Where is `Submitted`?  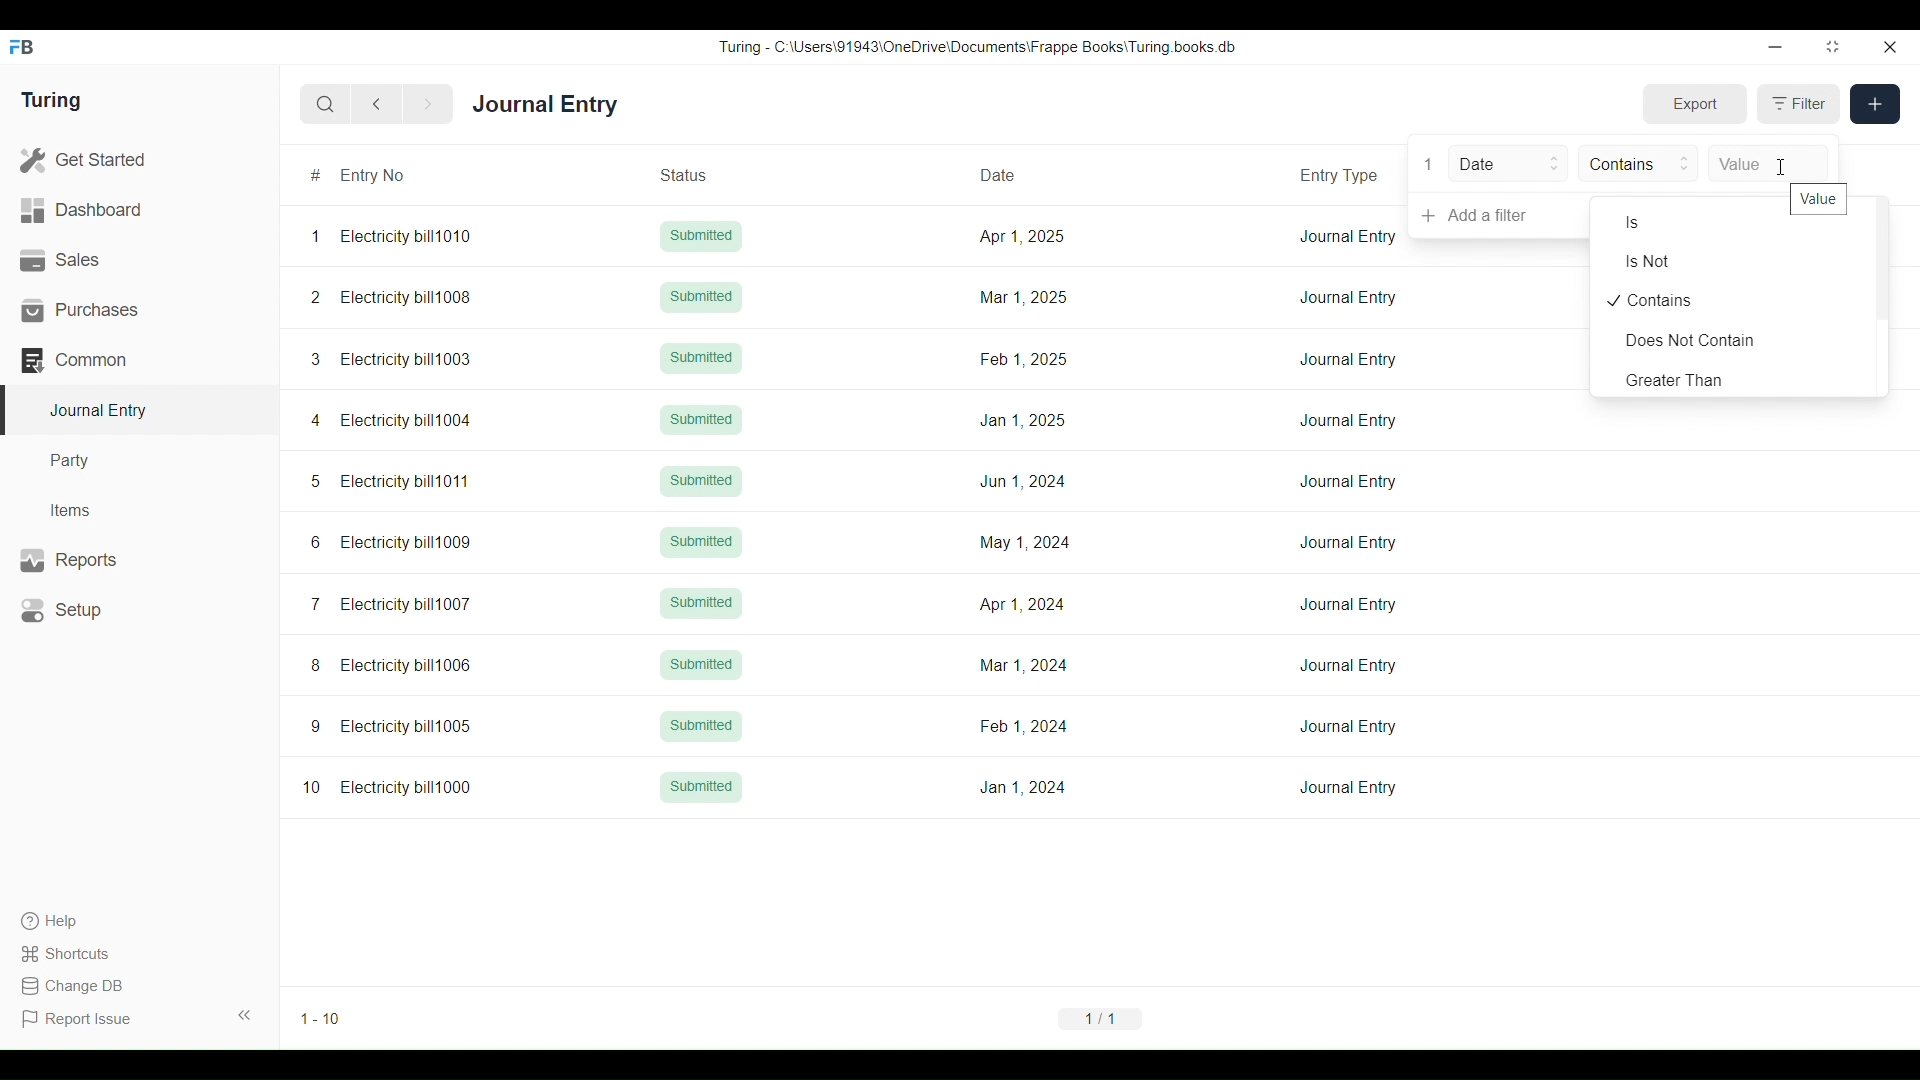
Submitted is located at coordinates (701, 603).